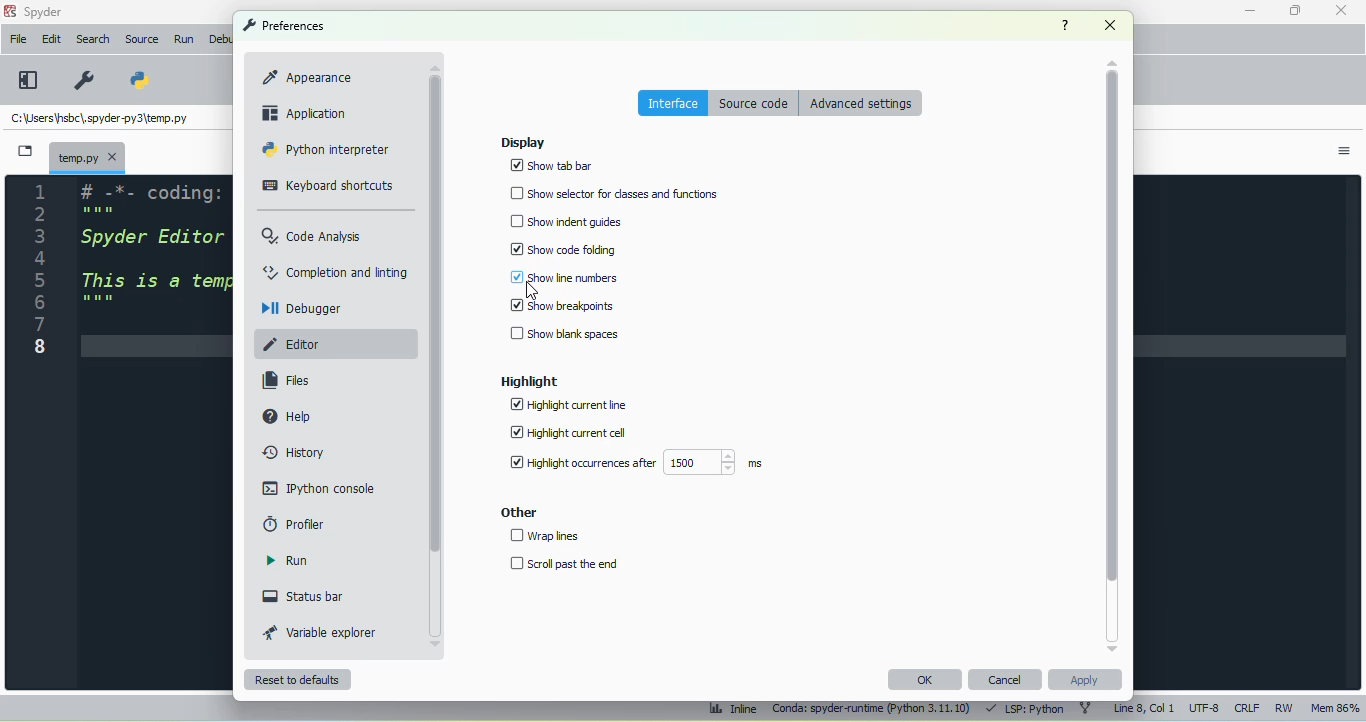 The image size is (1366, 722). Describe the element at coordinates (569, 221) in the screenshot. I see `show indent guides` at that location.